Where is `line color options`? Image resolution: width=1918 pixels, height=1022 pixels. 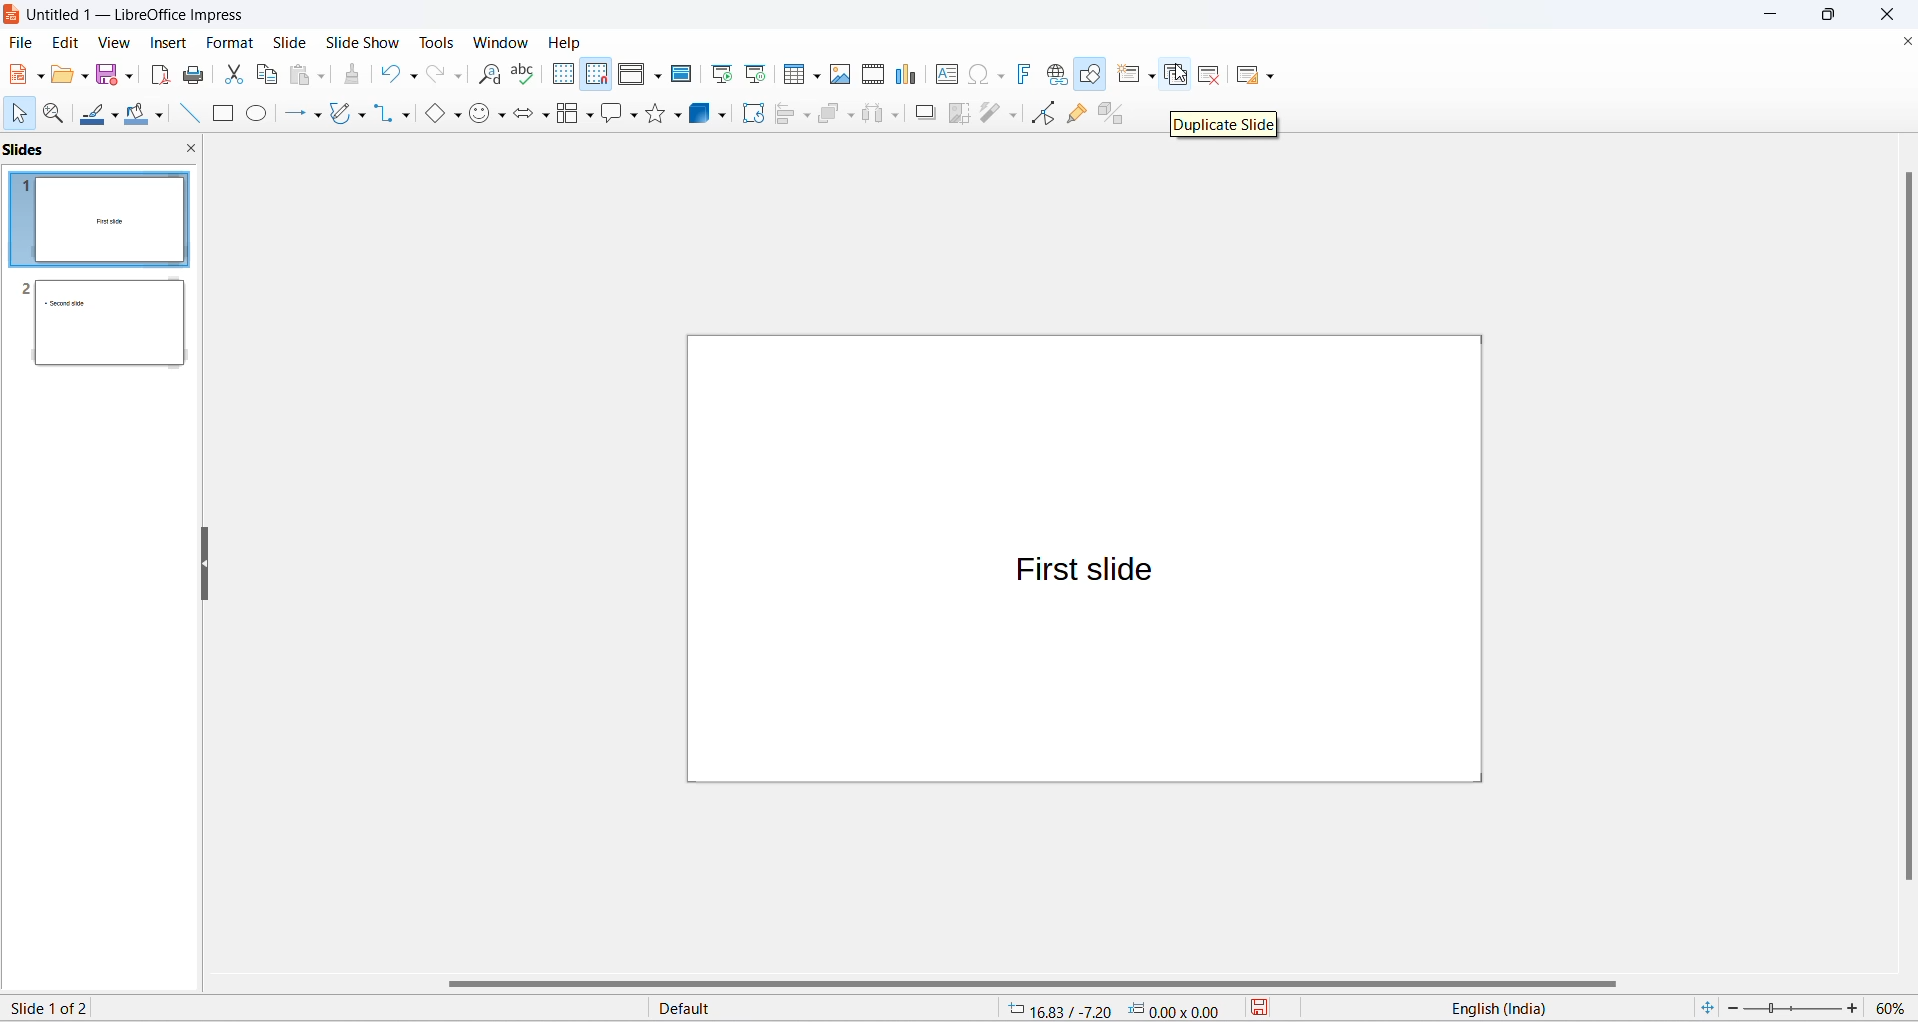
line color options is located at coordinates (113, 113).